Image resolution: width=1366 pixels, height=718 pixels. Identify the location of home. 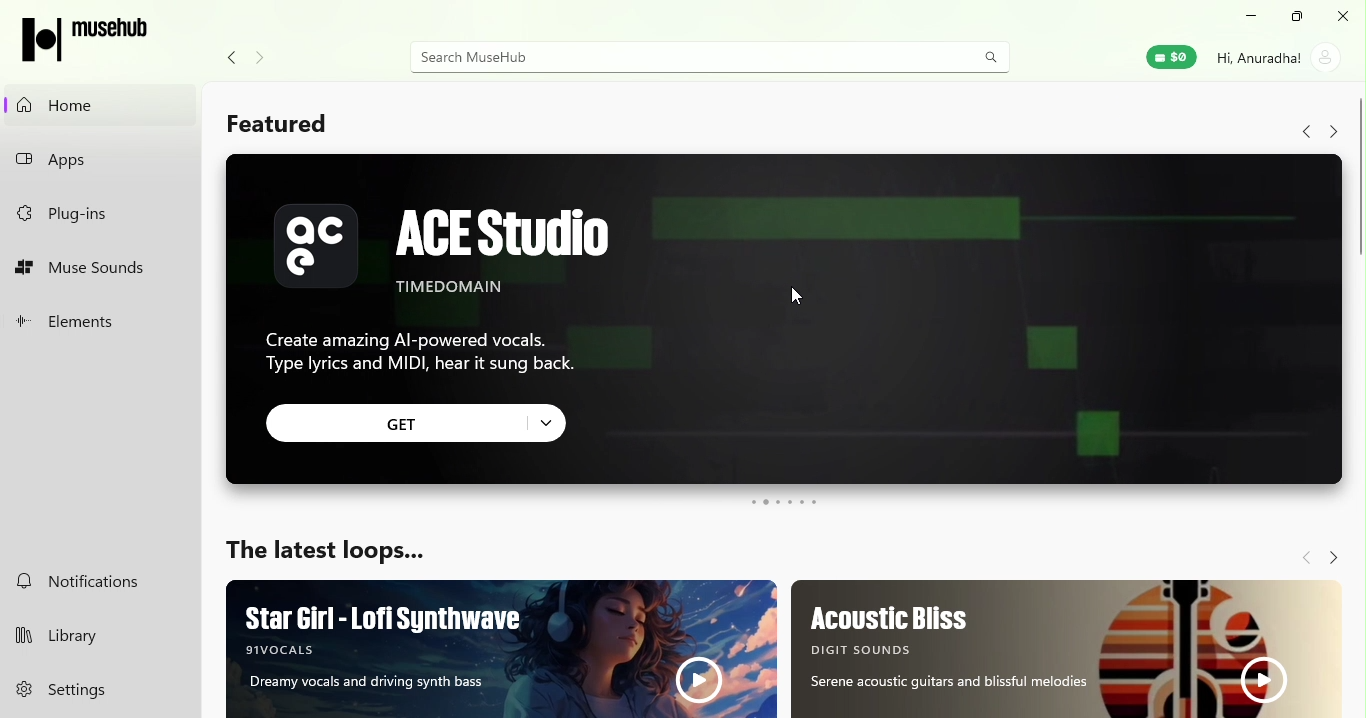
(94, 105).